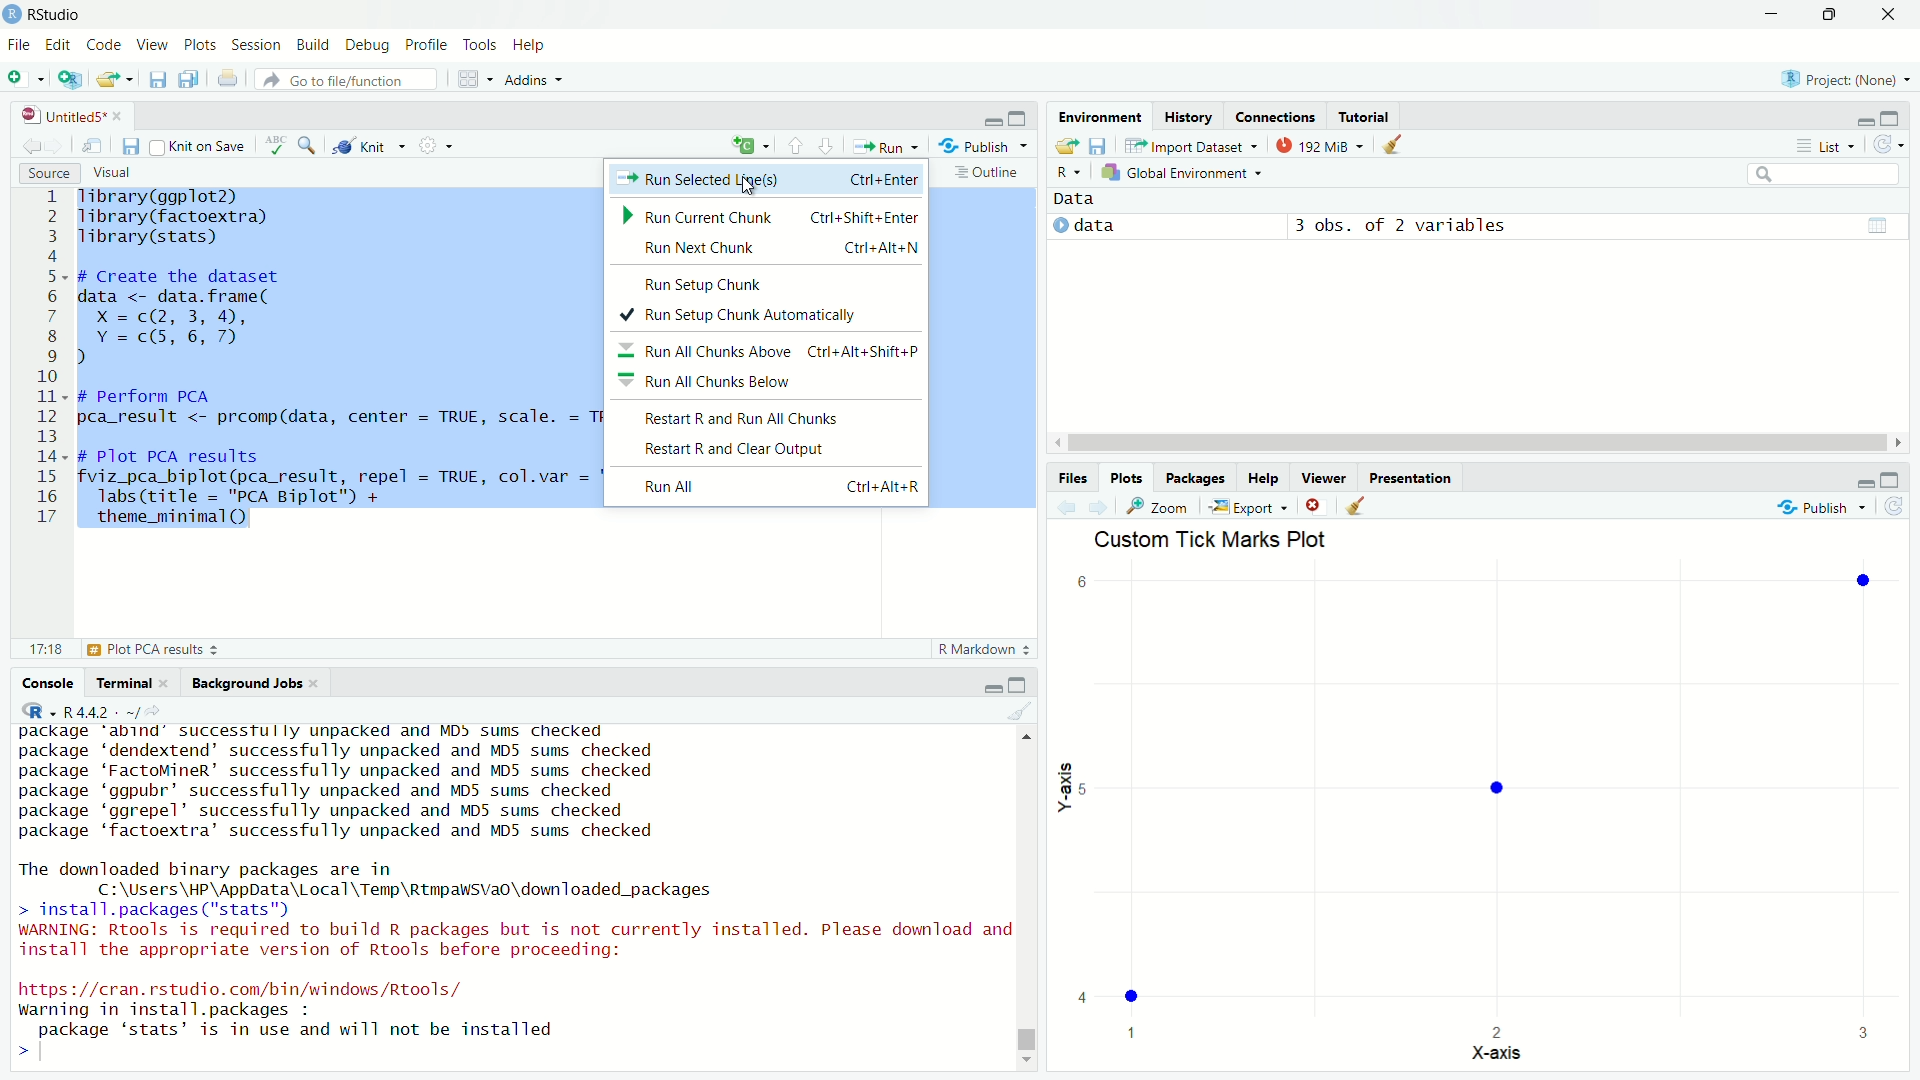 This screenshot has height=1080, width=1920. I want to click on global environment, so click(1186, 173).